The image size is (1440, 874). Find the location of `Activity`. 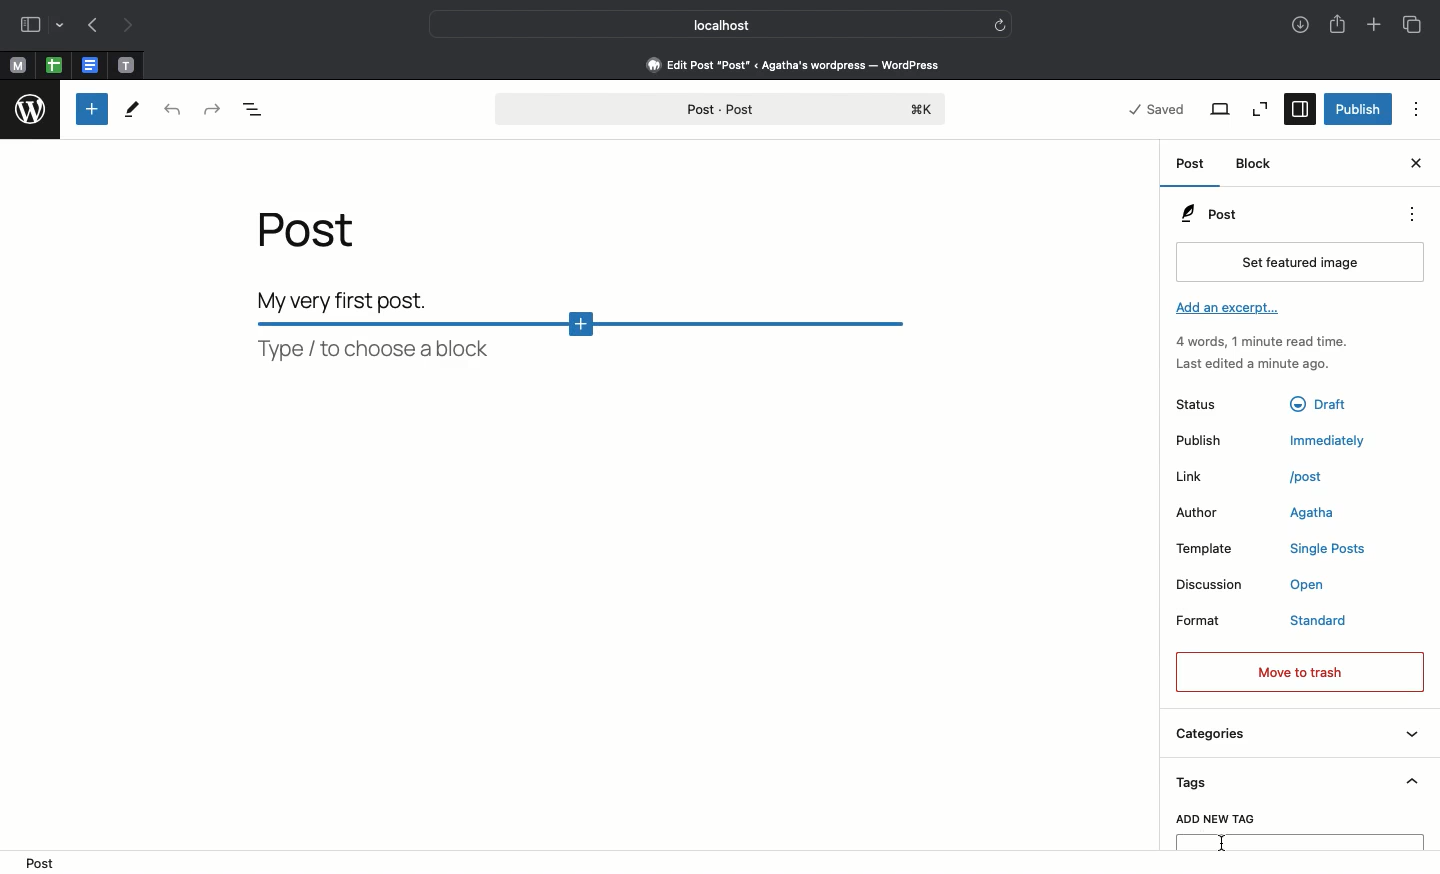

Activity is located at coordinates (1274, 353).